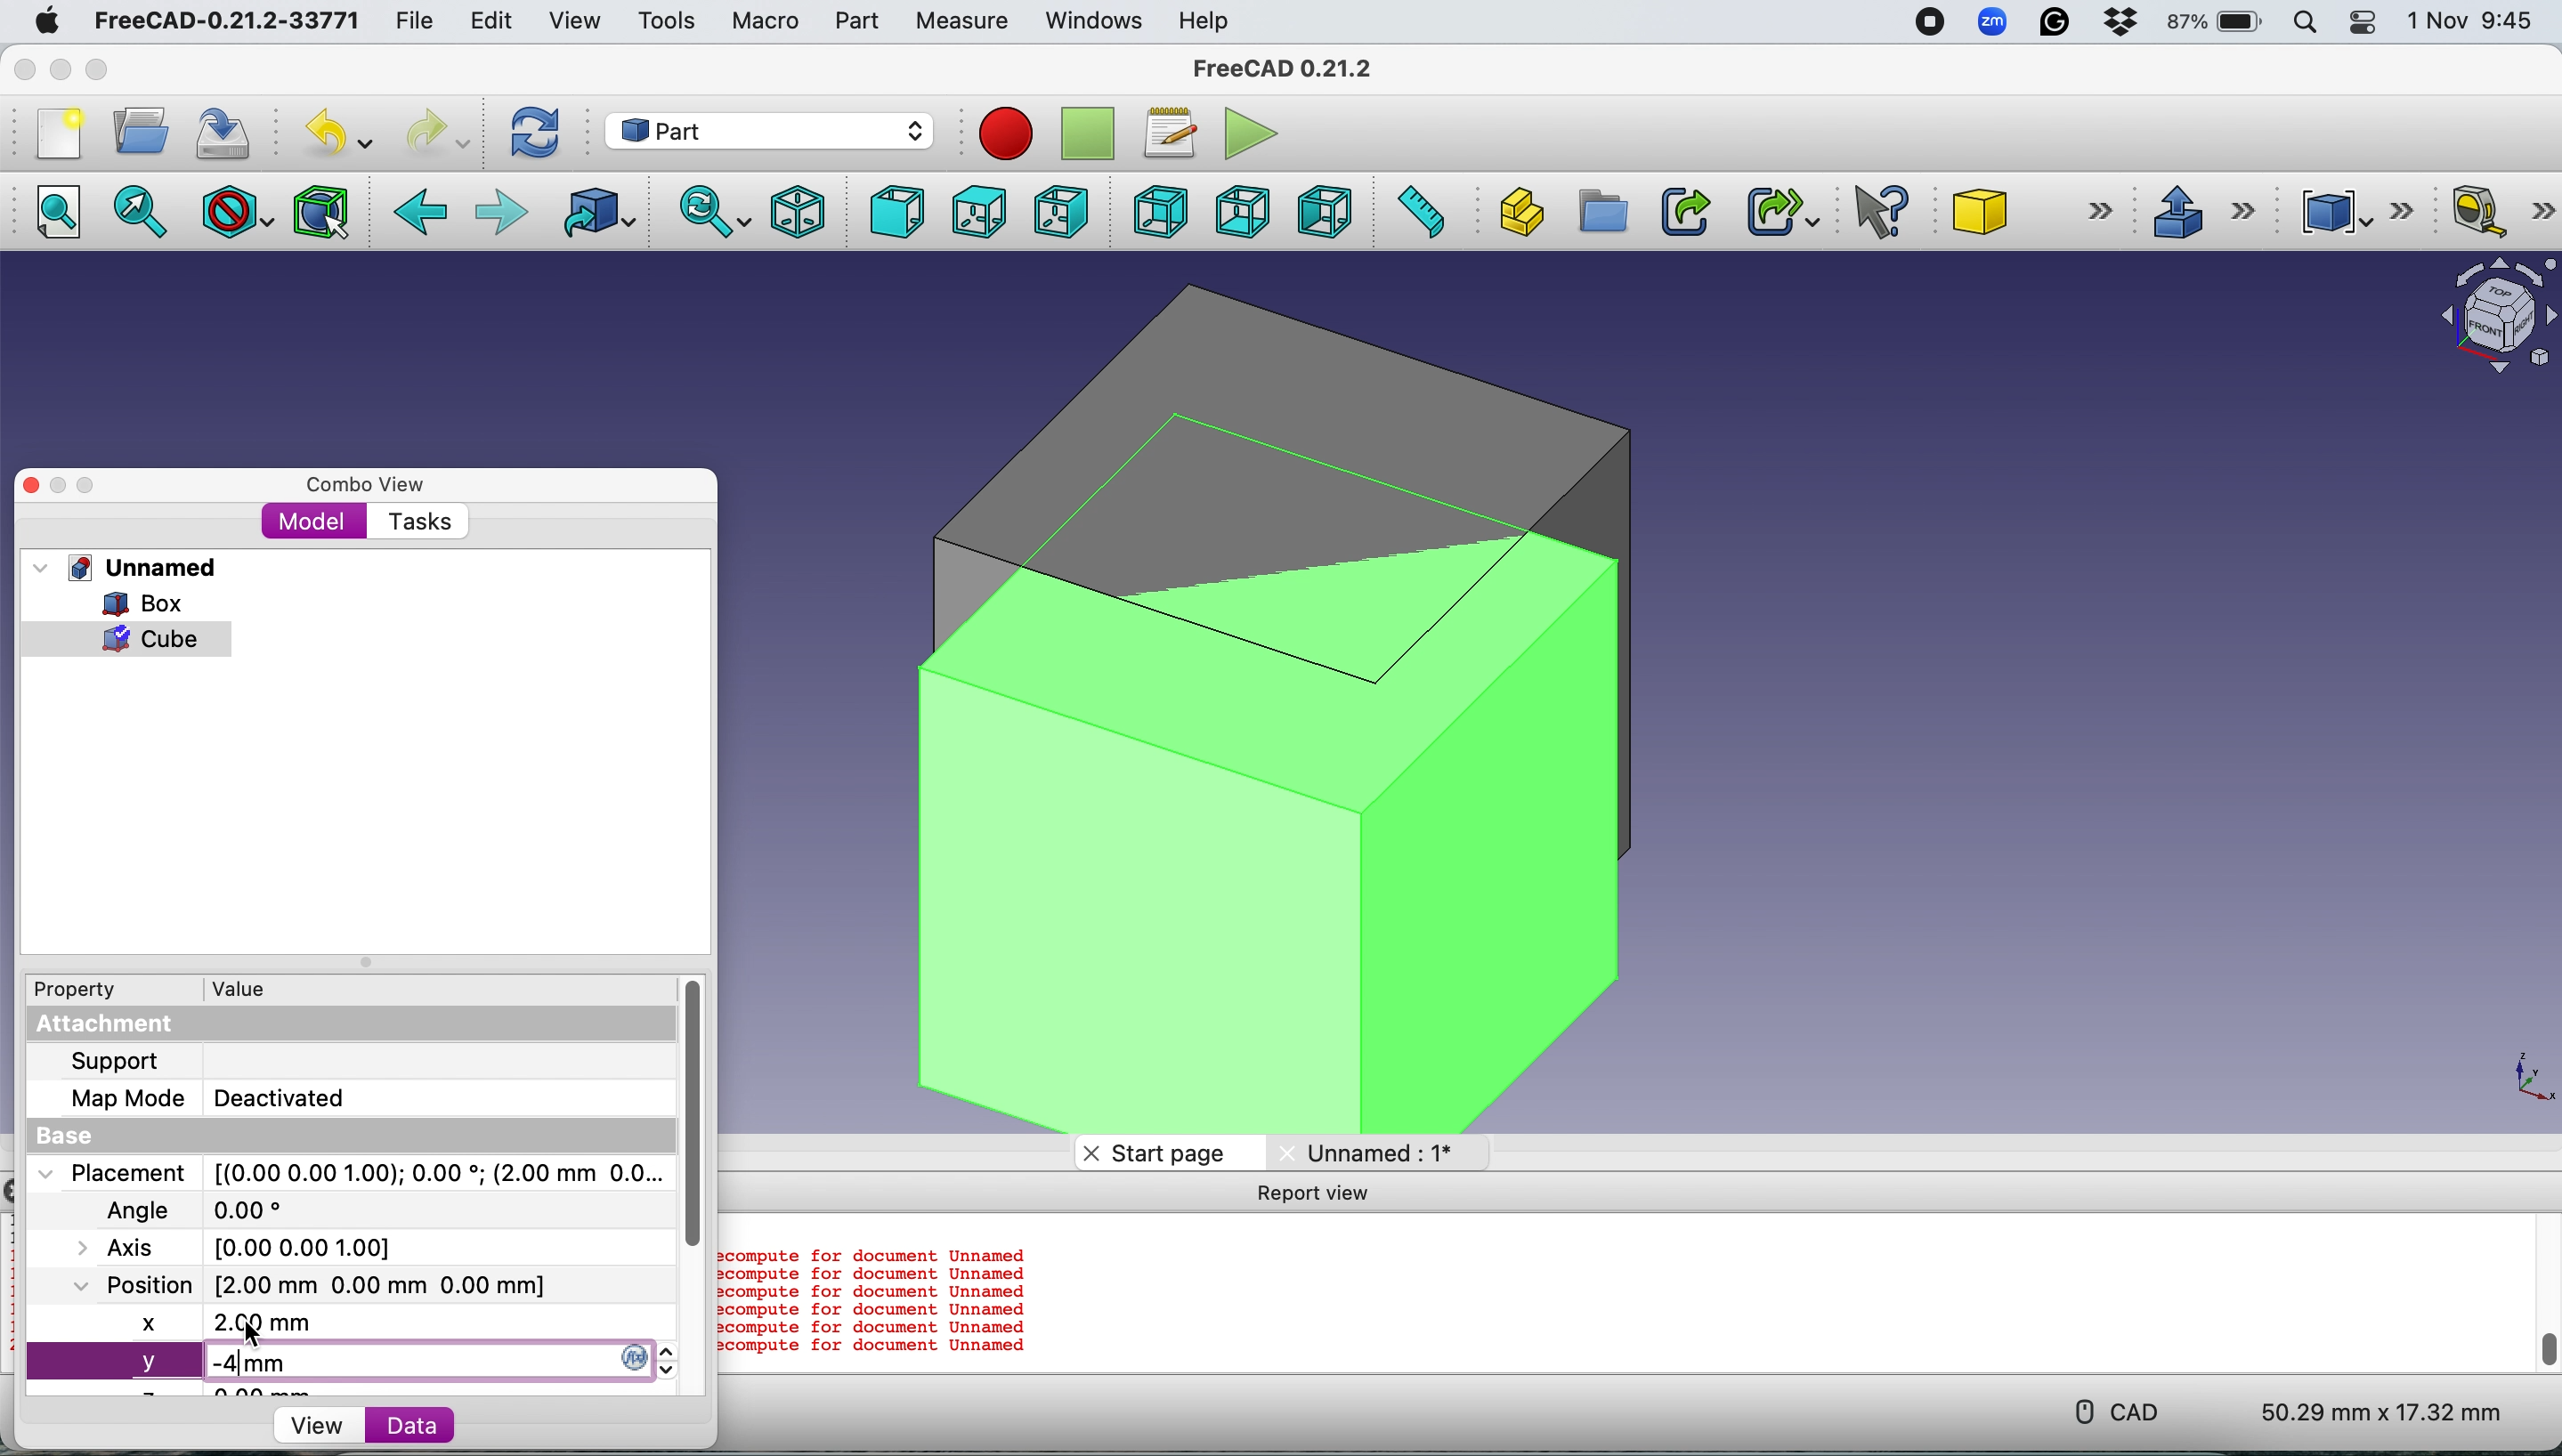 This screenshot has height=1456, width=2562. What do you see at coordinates (2350, 211) in the screenshot?
I see `Compound tools` at bounding box center [2350, 211].